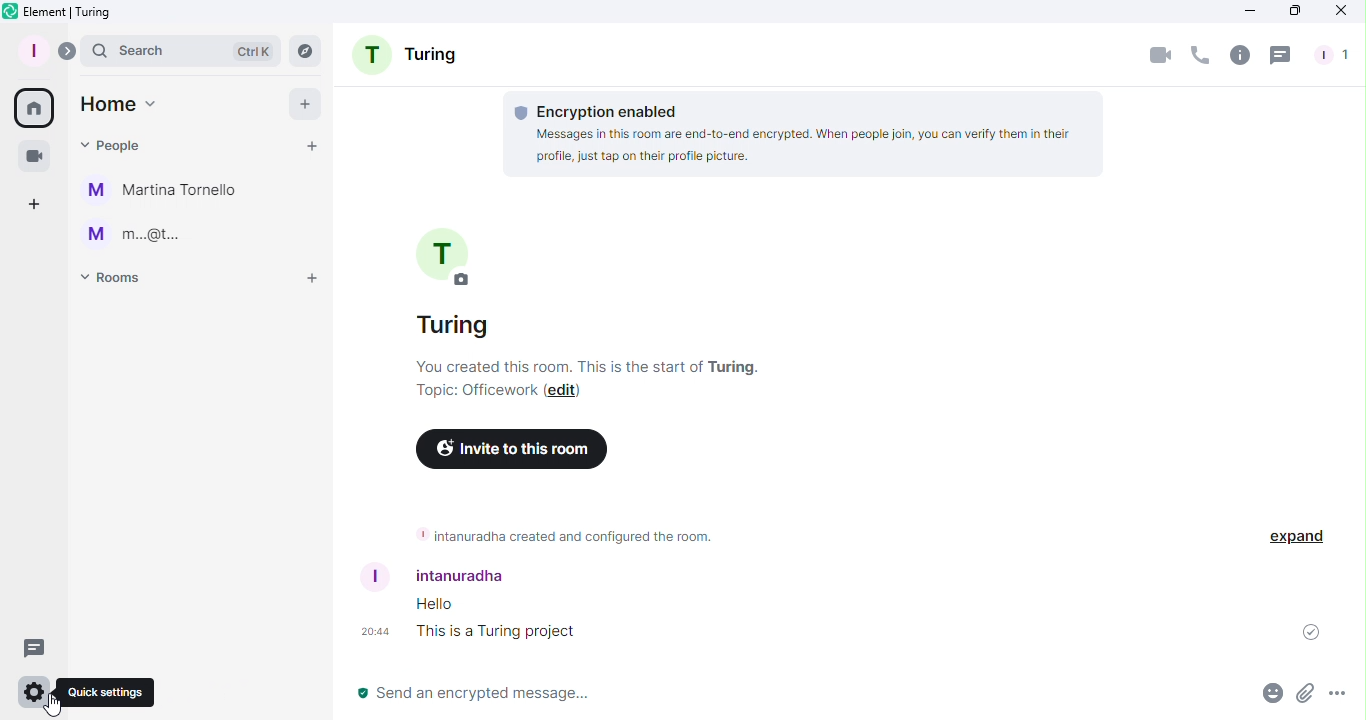 The image size is (1366, 720). Describe the element at coordinates (593, 367) in the screenshot. I see `you created this room.` at that location.